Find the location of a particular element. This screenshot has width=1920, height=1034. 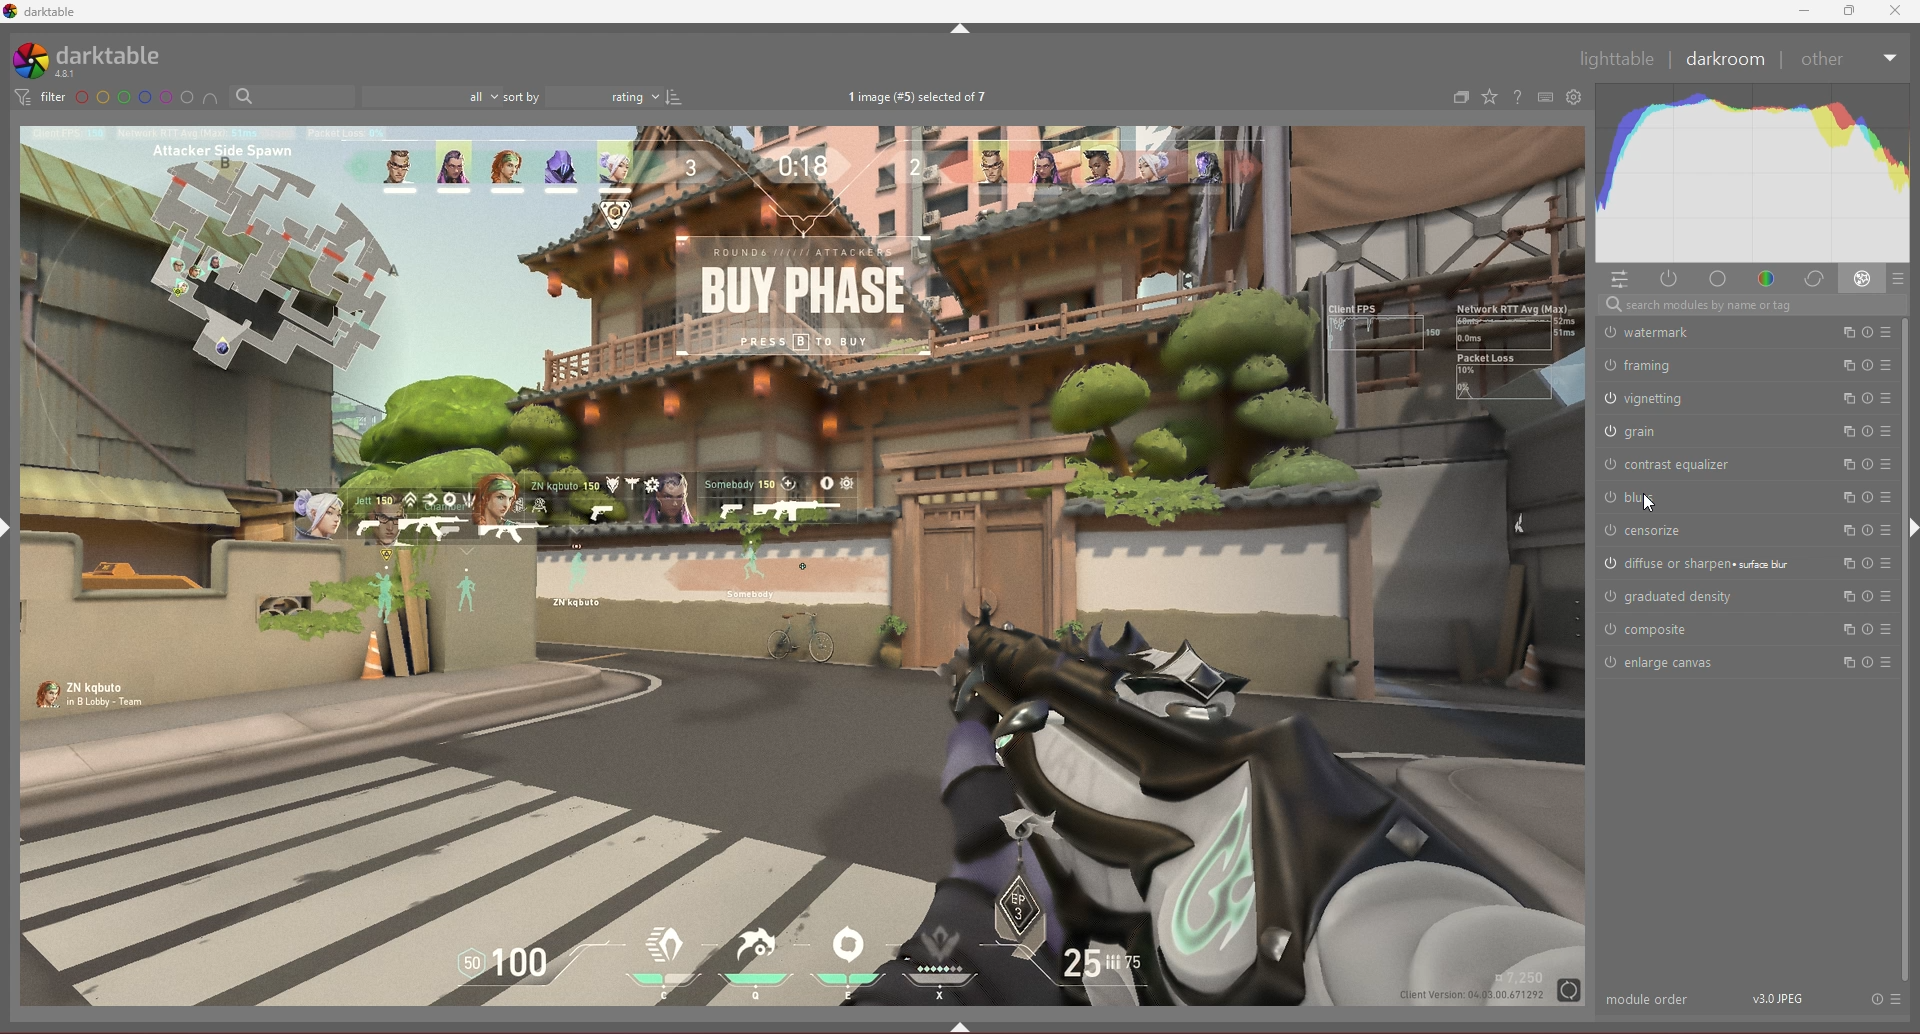

multiple instances action is located at coordinates (1844, 432).